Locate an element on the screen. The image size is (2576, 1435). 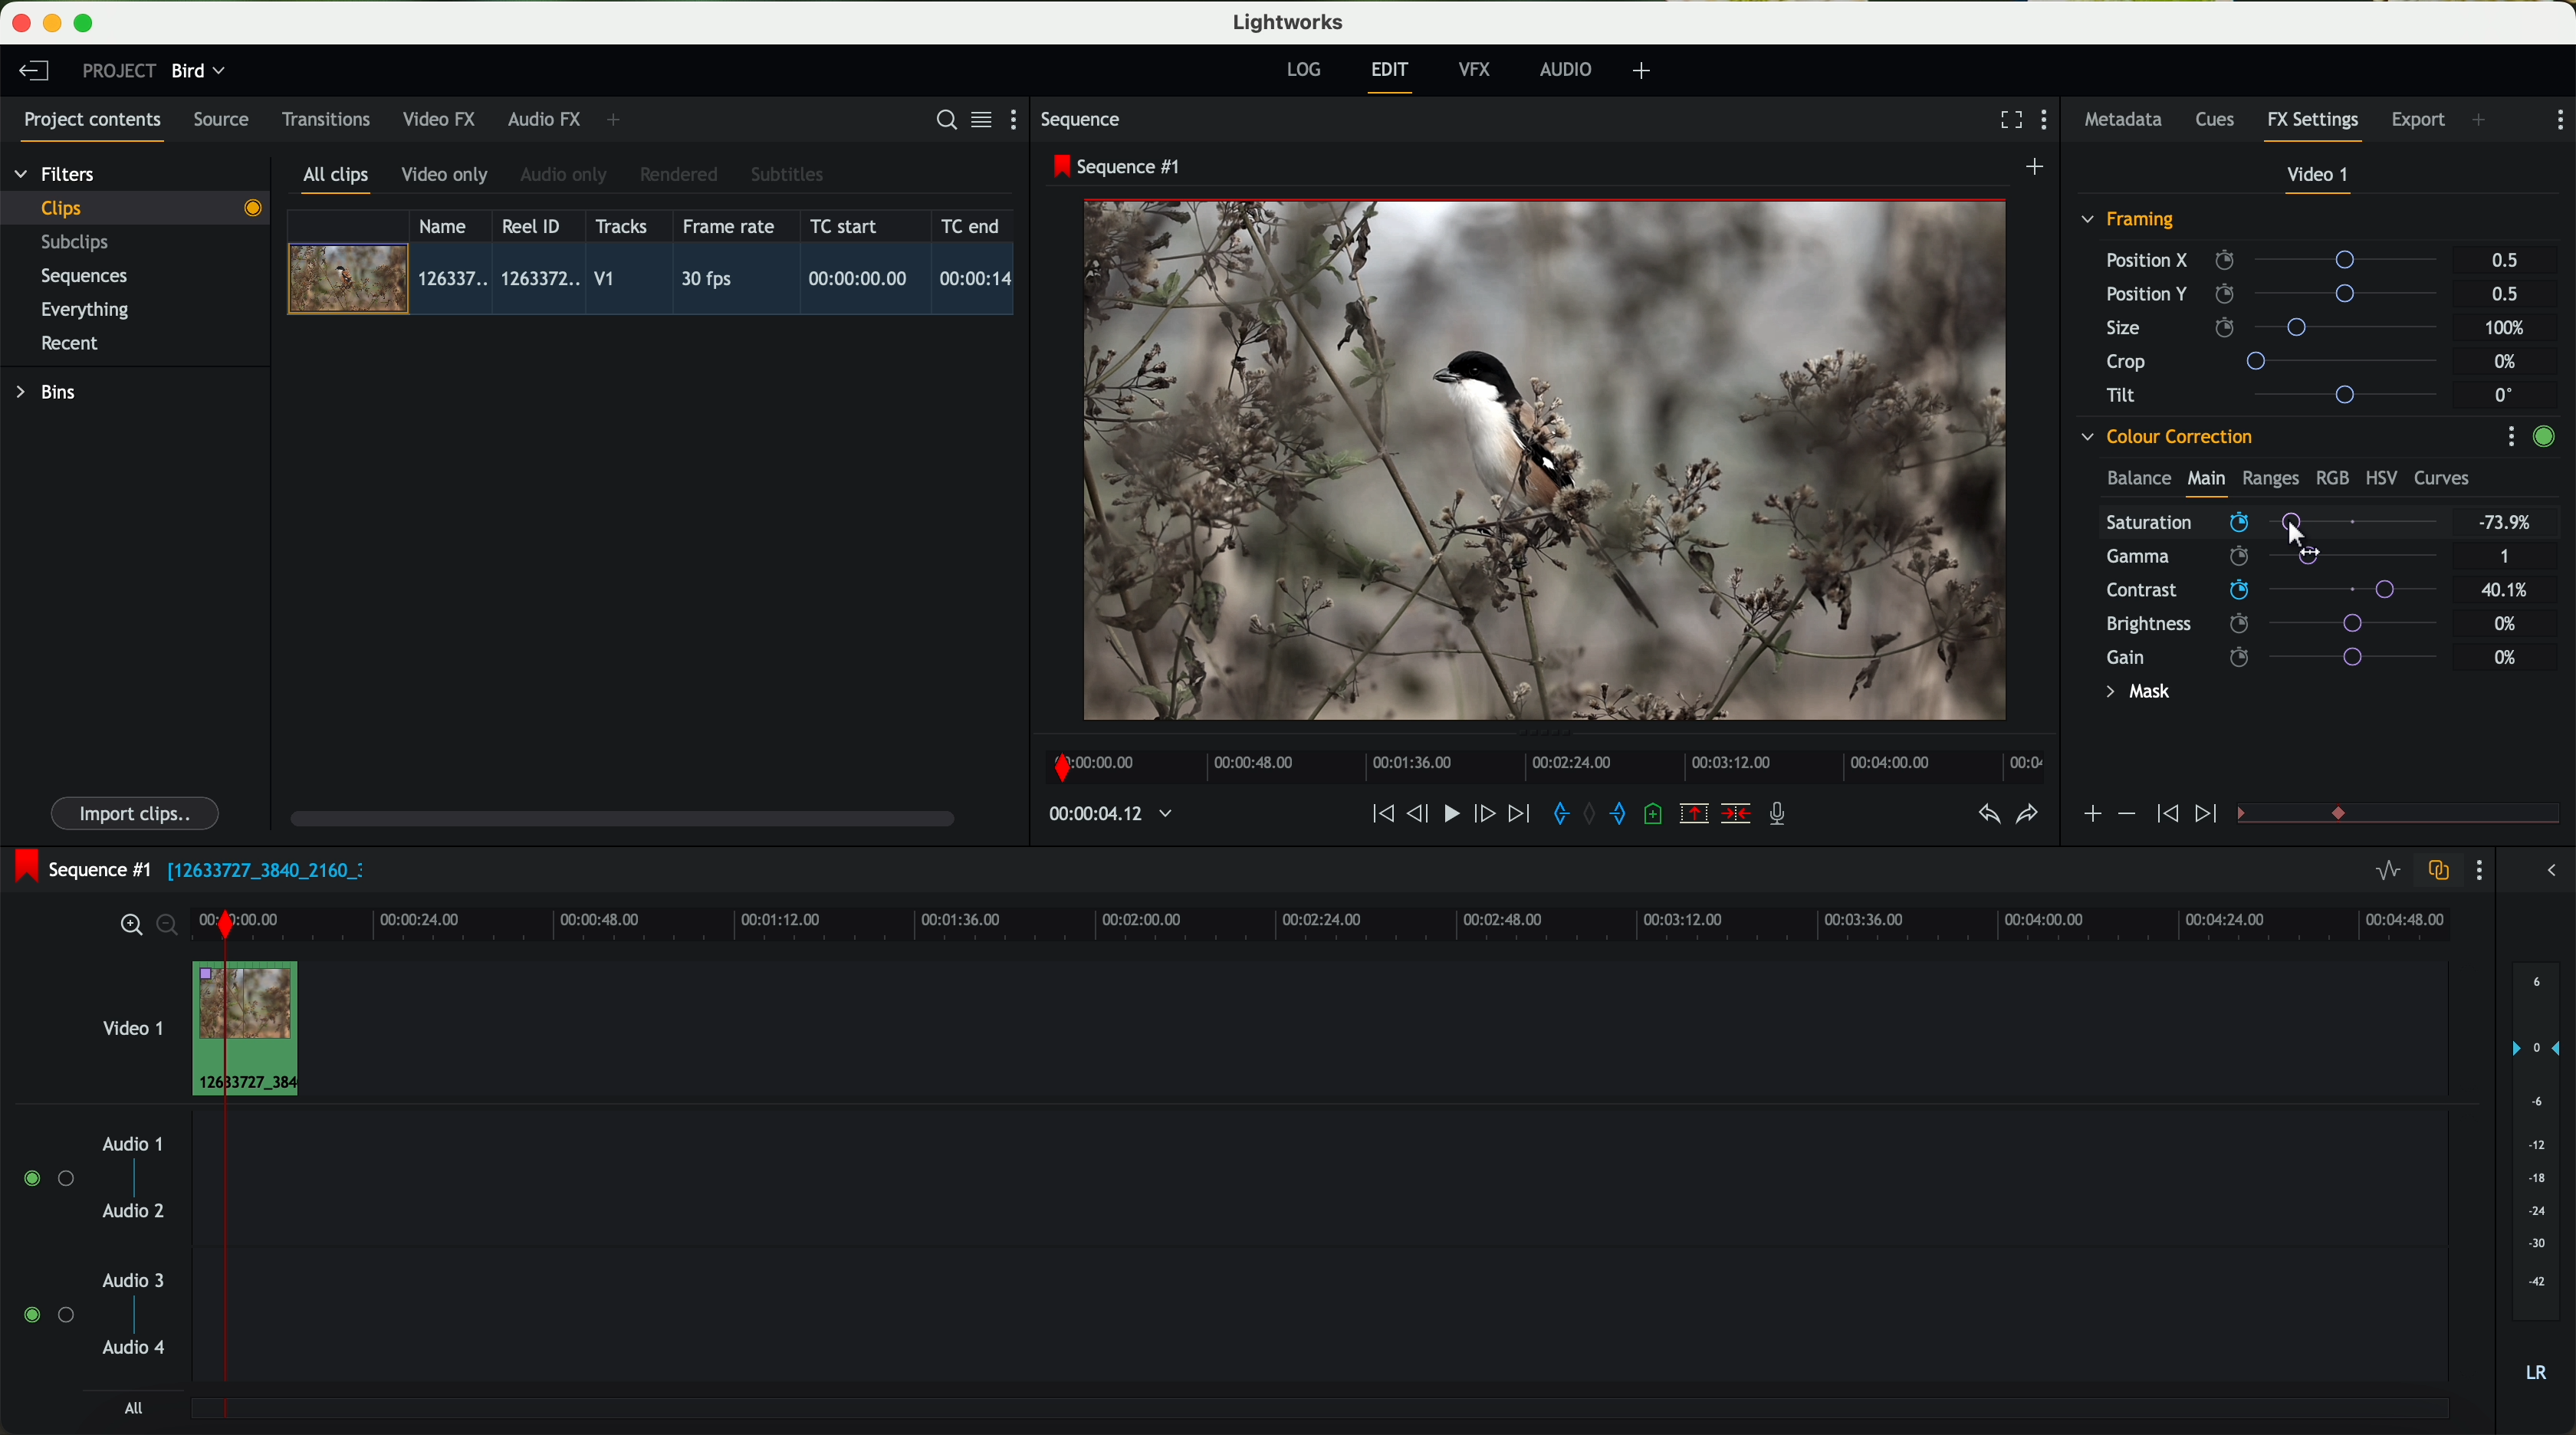
show settings menu is located at coordinates (1022, 119).